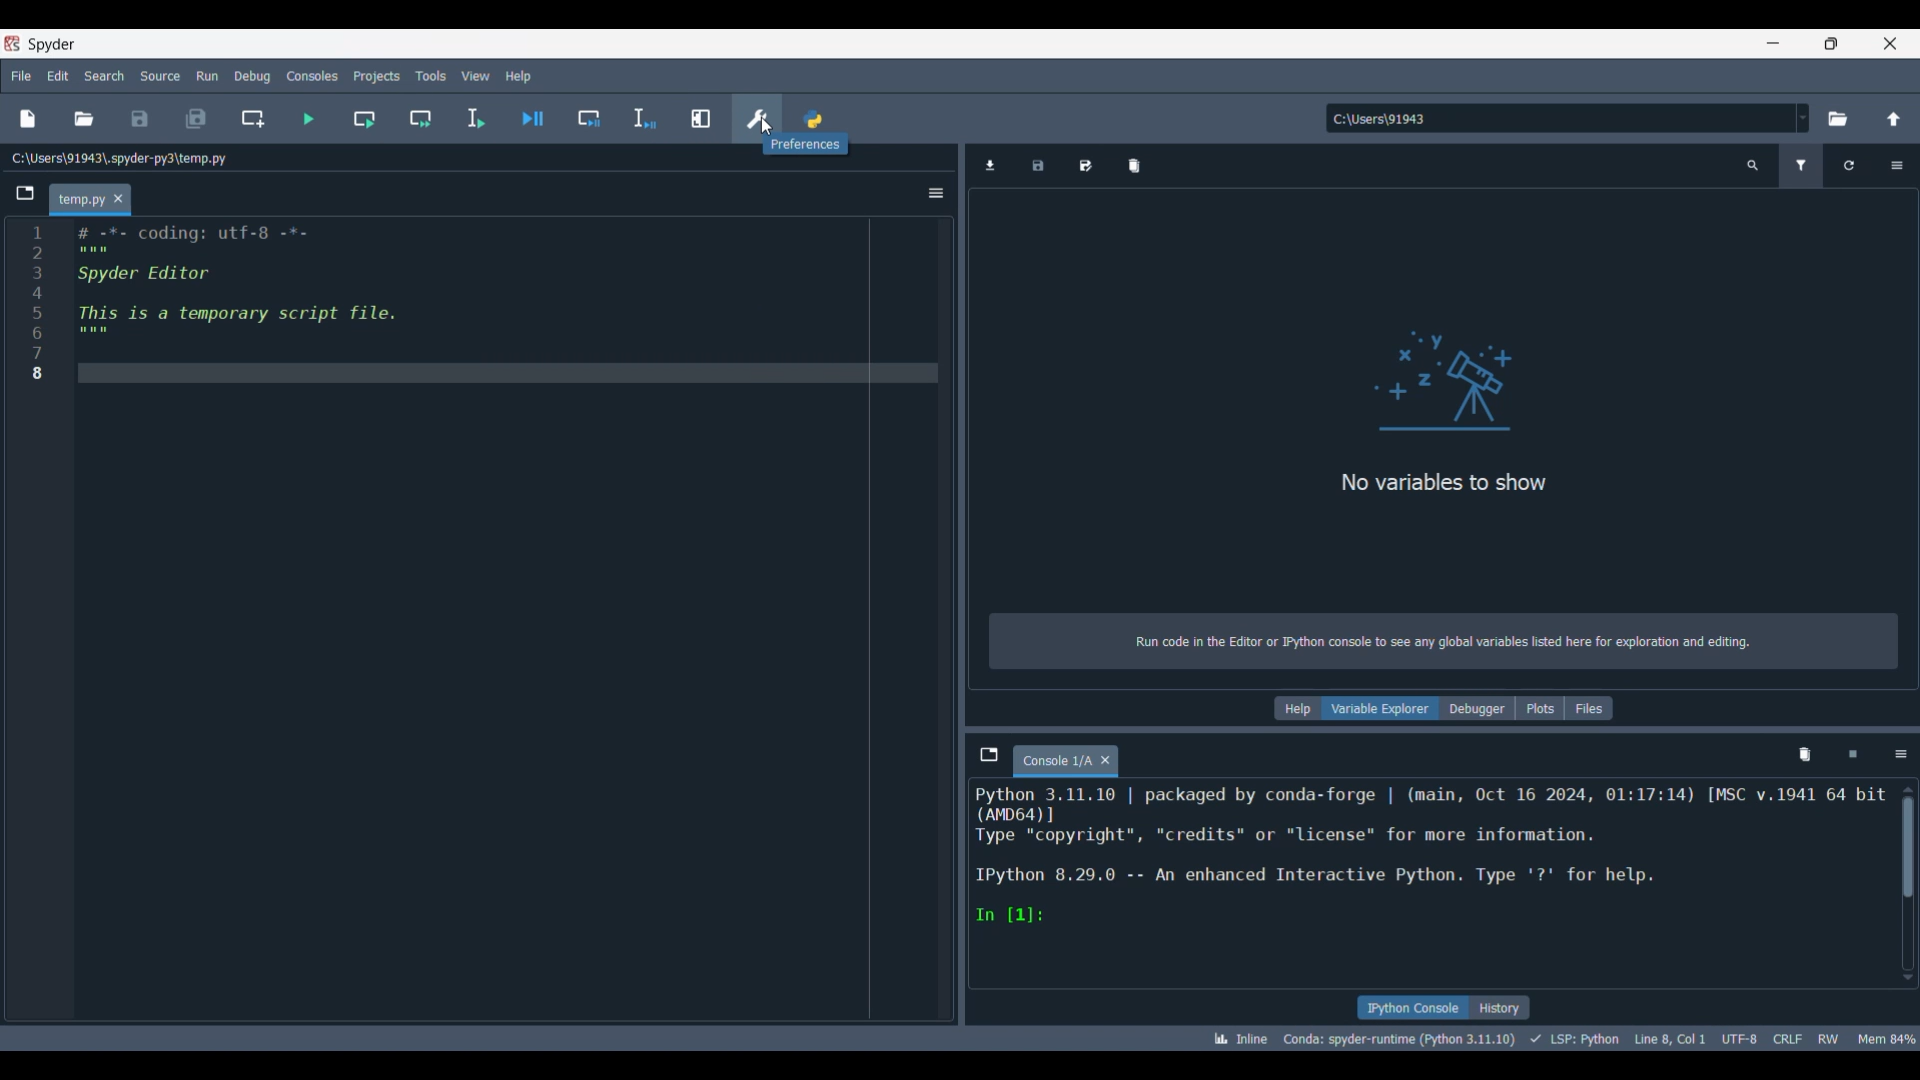  Describe the element at coordinates (701, 119) in the screenshot. I see `Maximize current line` at that location.